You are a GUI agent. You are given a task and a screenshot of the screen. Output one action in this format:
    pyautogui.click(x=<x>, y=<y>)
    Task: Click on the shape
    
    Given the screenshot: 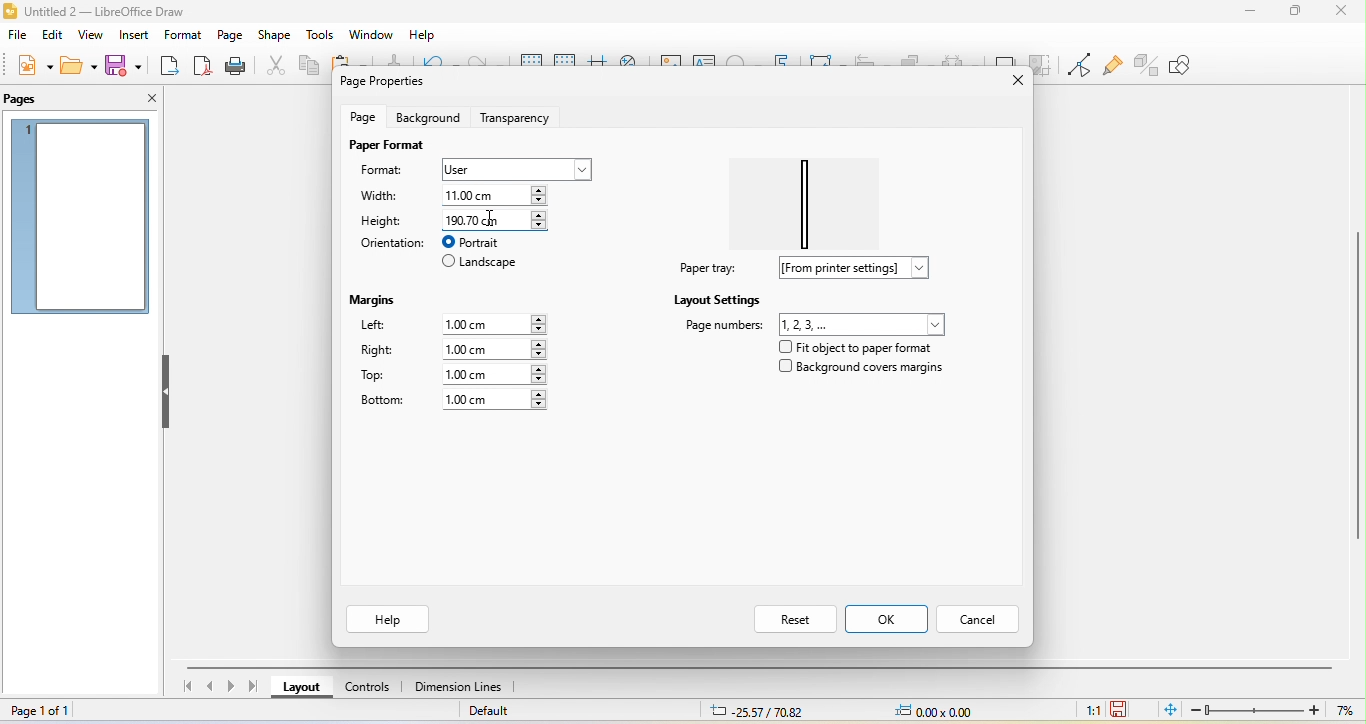 What is the action you would take?
    pyautogui.click(x=275, y=36)
    